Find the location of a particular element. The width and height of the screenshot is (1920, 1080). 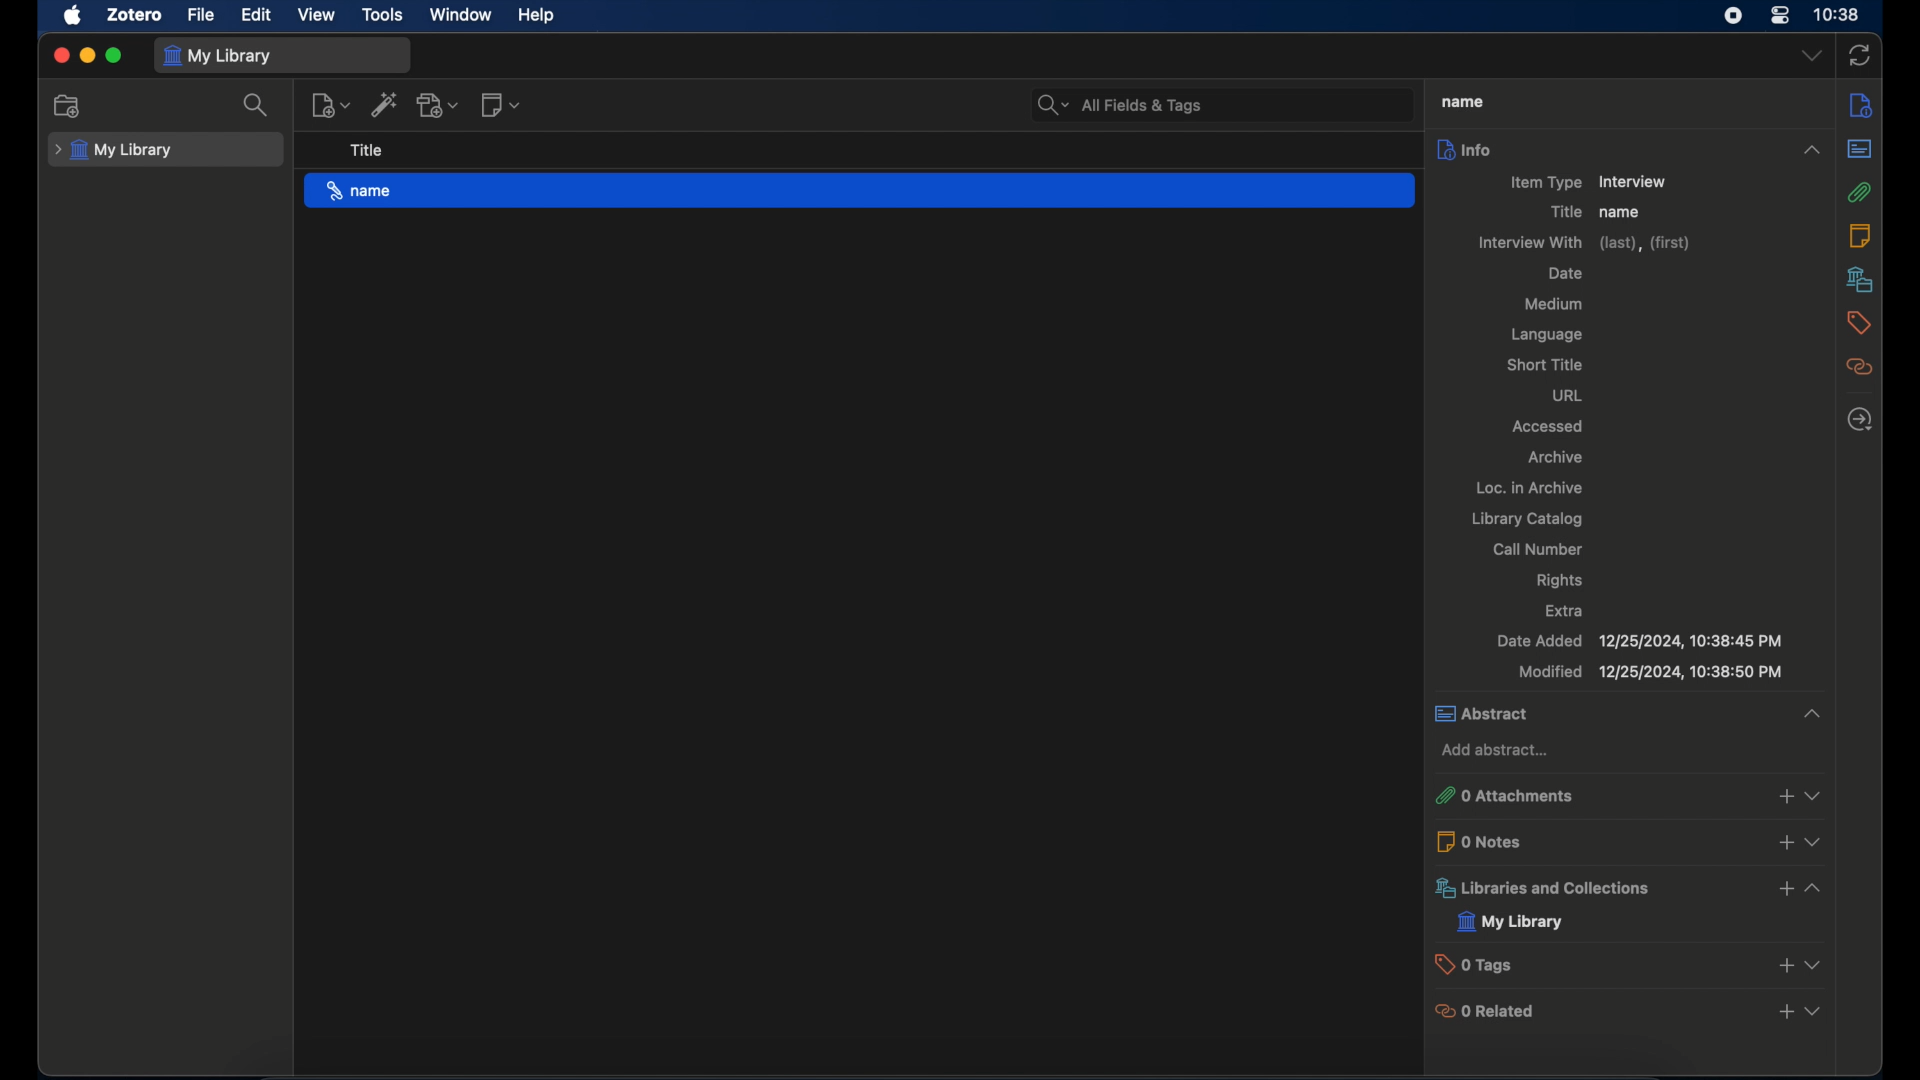

locate is located at coordinates (1860, 419).